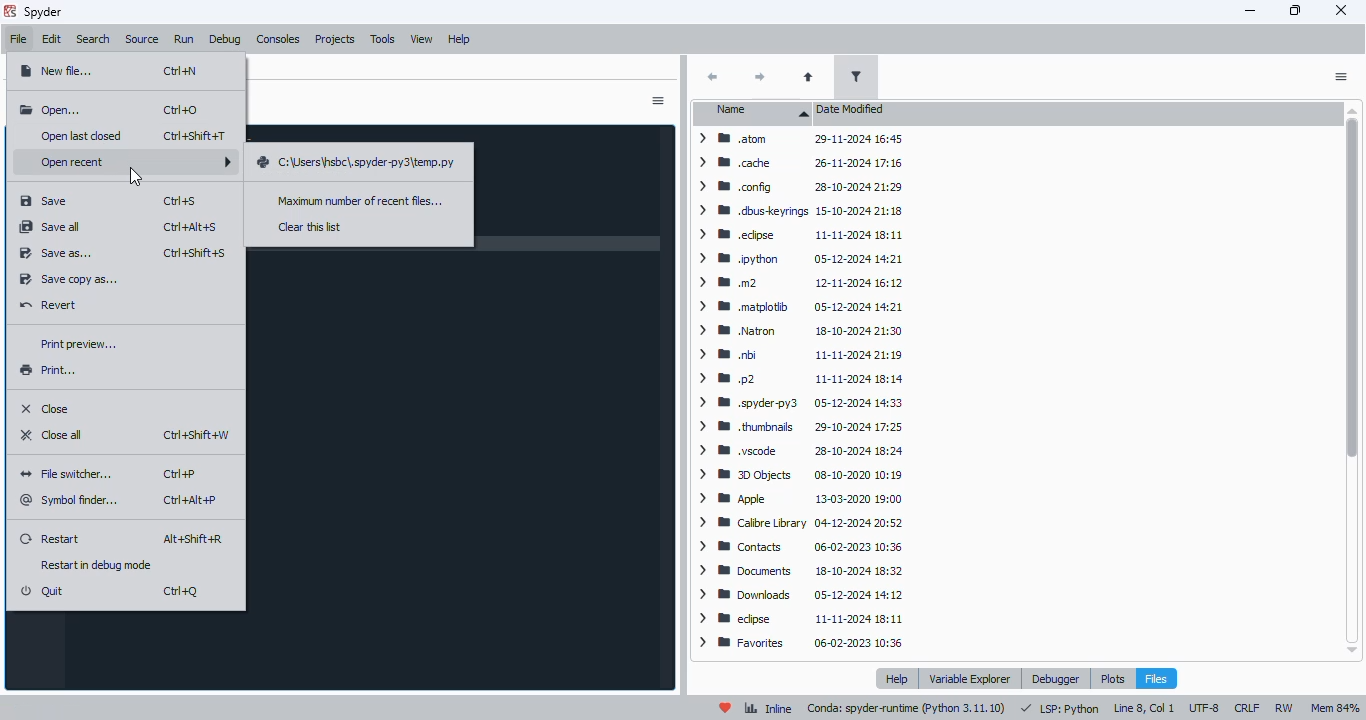 This screenshot has height=720, width=1366. What do you see at coordinates (1145, 708) in the screenshot?
I see `line 8, col 1` at bounding box center [1145, 708].